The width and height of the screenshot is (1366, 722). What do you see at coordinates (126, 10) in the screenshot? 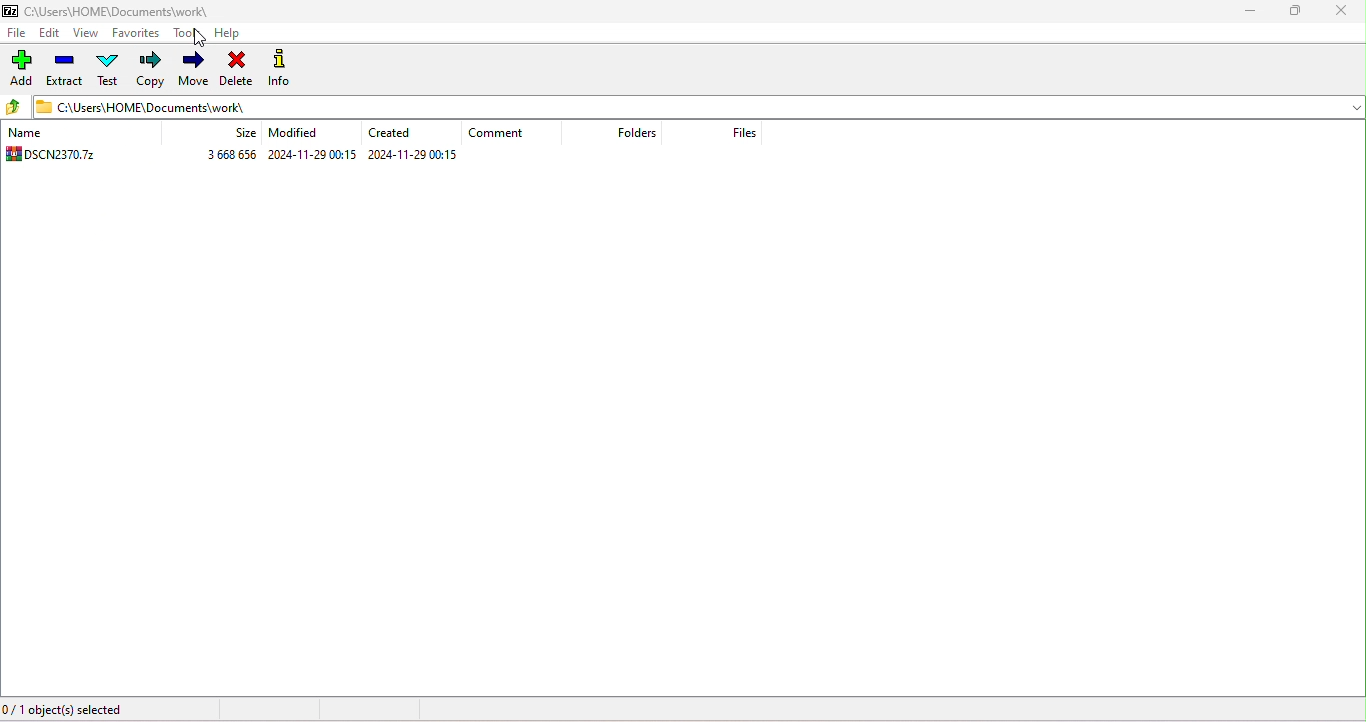
I see `c:\users\home\document\work\` at bounding box center [126, 10].